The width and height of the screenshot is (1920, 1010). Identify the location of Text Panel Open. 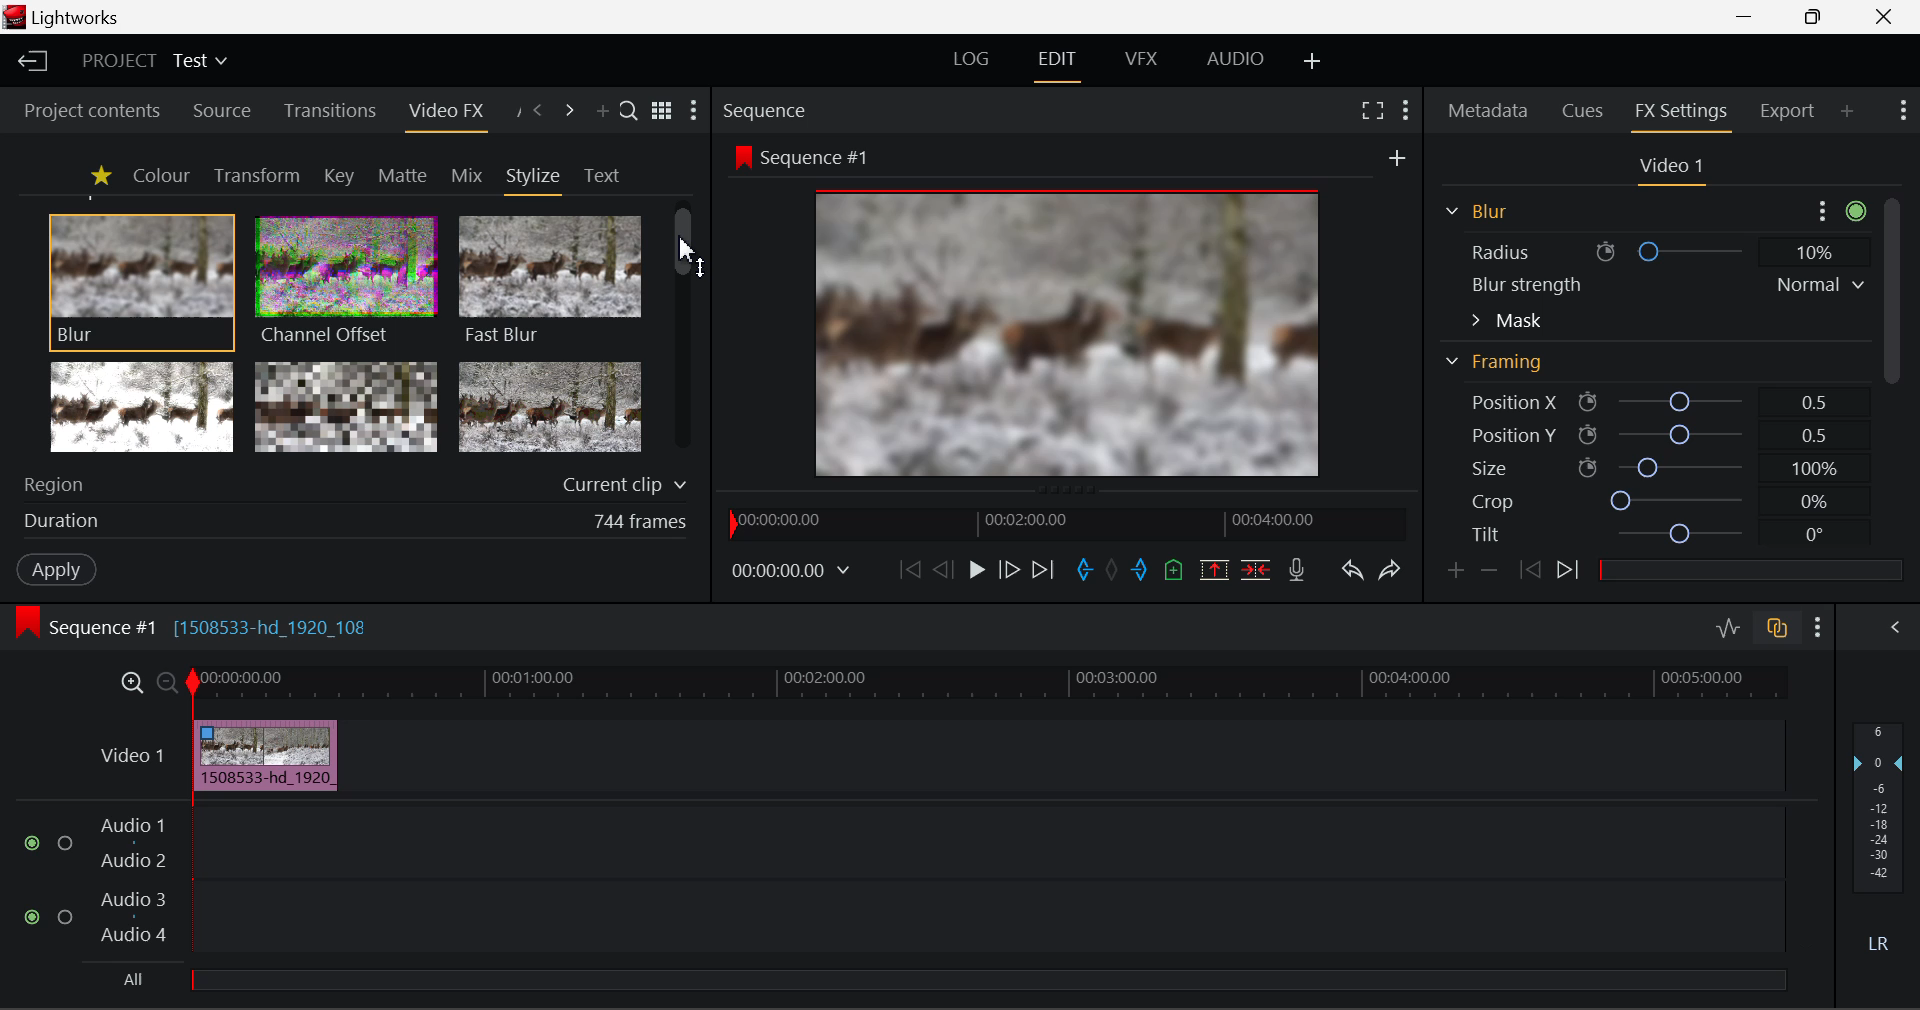
(604, 174).